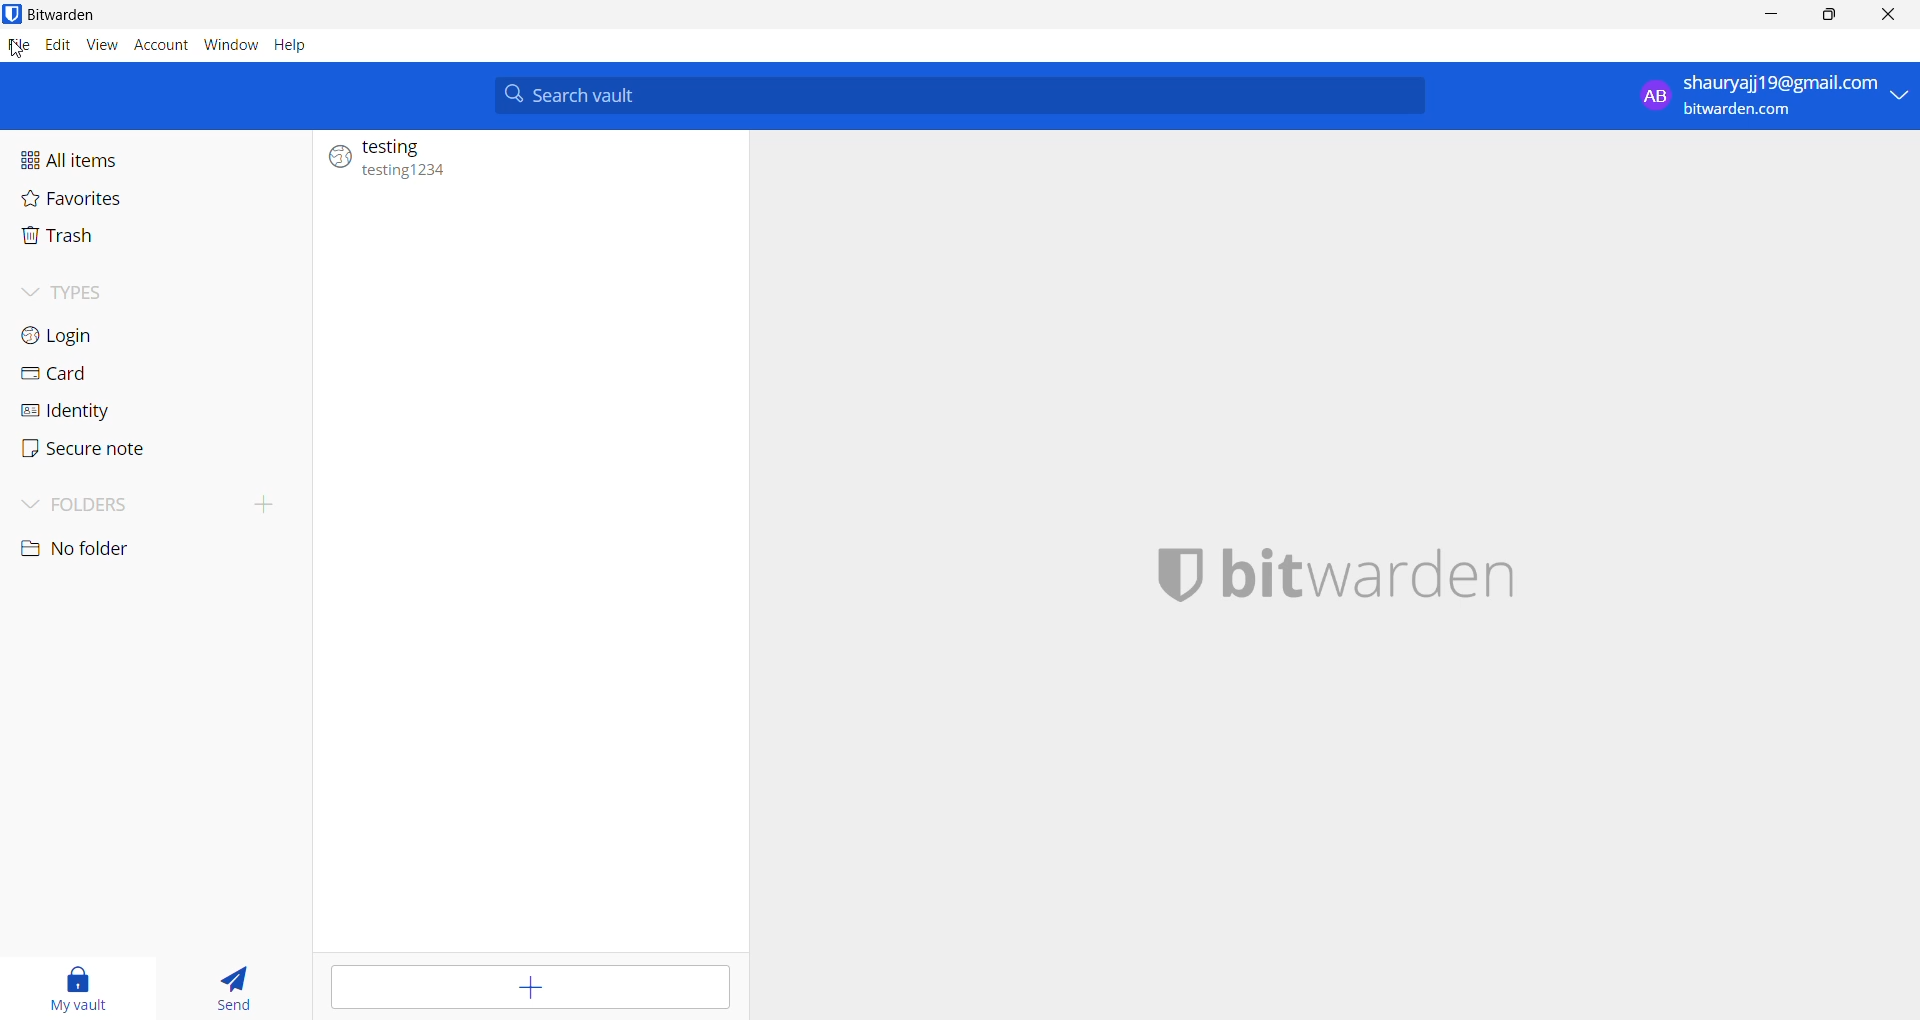  What do you see at coordinates (526, 160) in the screenshot?
I see `testing (entry )` at bounding box center [526, 160].